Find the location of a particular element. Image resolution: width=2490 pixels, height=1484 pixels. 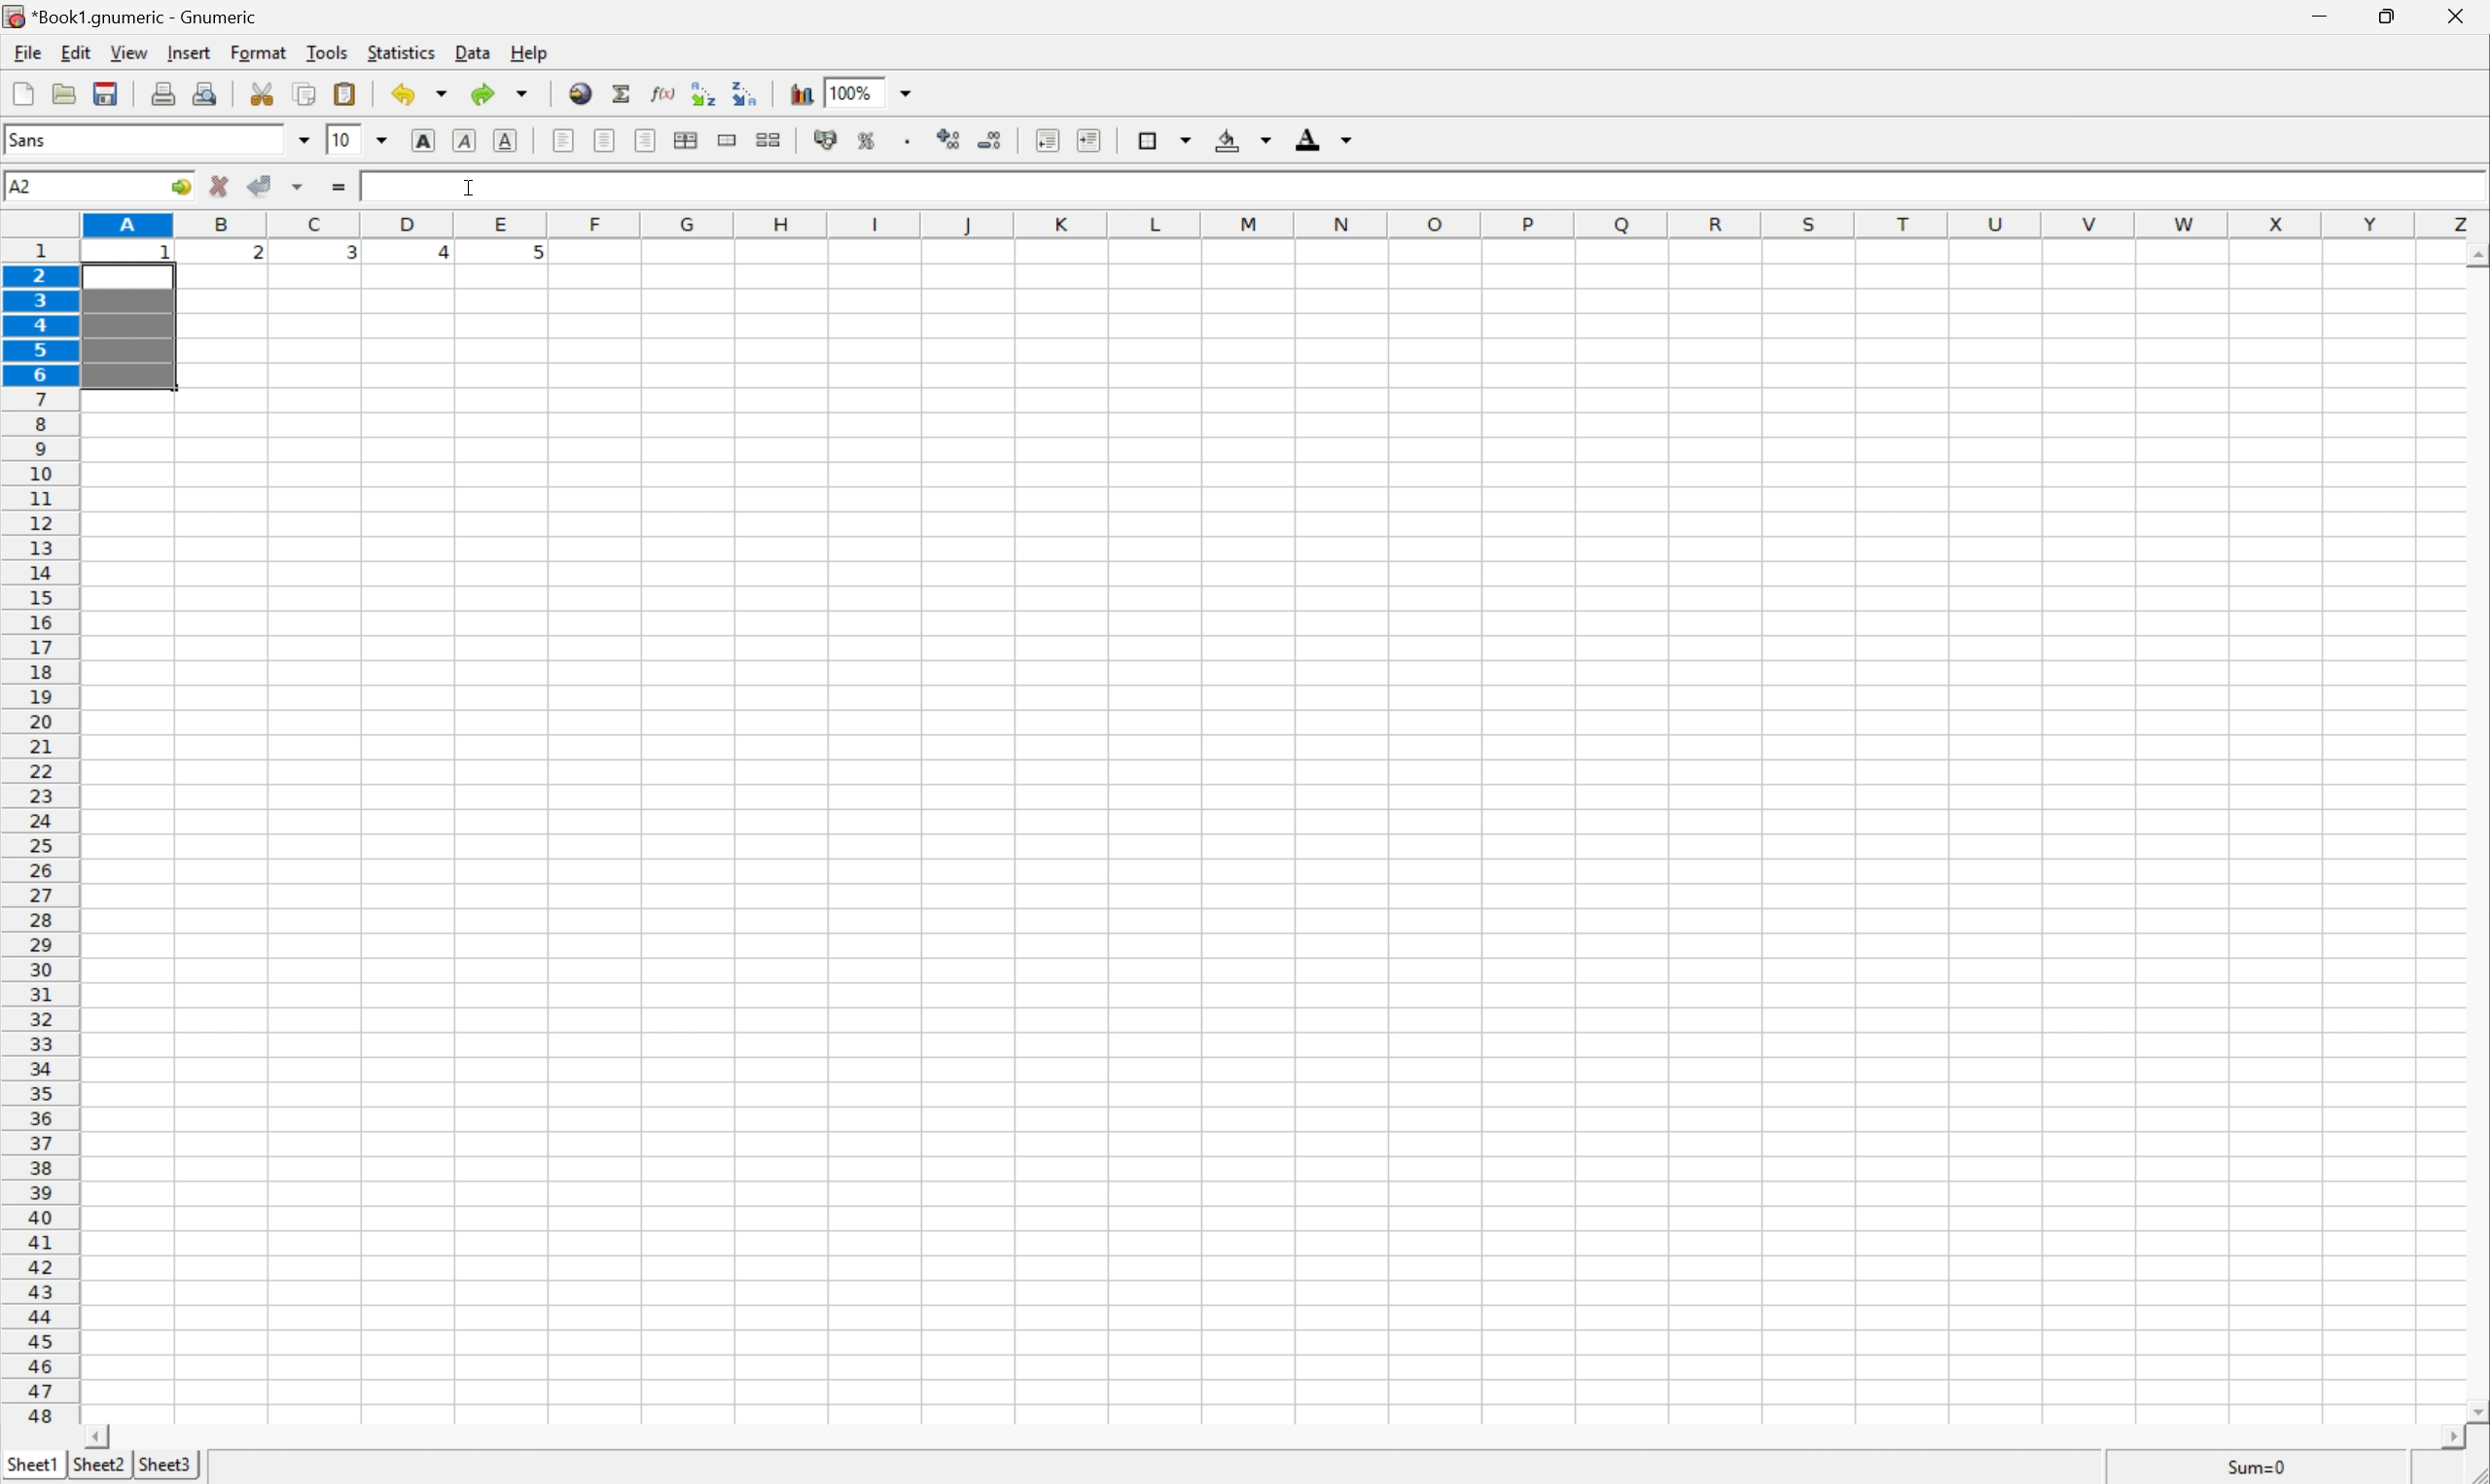

format is located at coordinates (255, 53).